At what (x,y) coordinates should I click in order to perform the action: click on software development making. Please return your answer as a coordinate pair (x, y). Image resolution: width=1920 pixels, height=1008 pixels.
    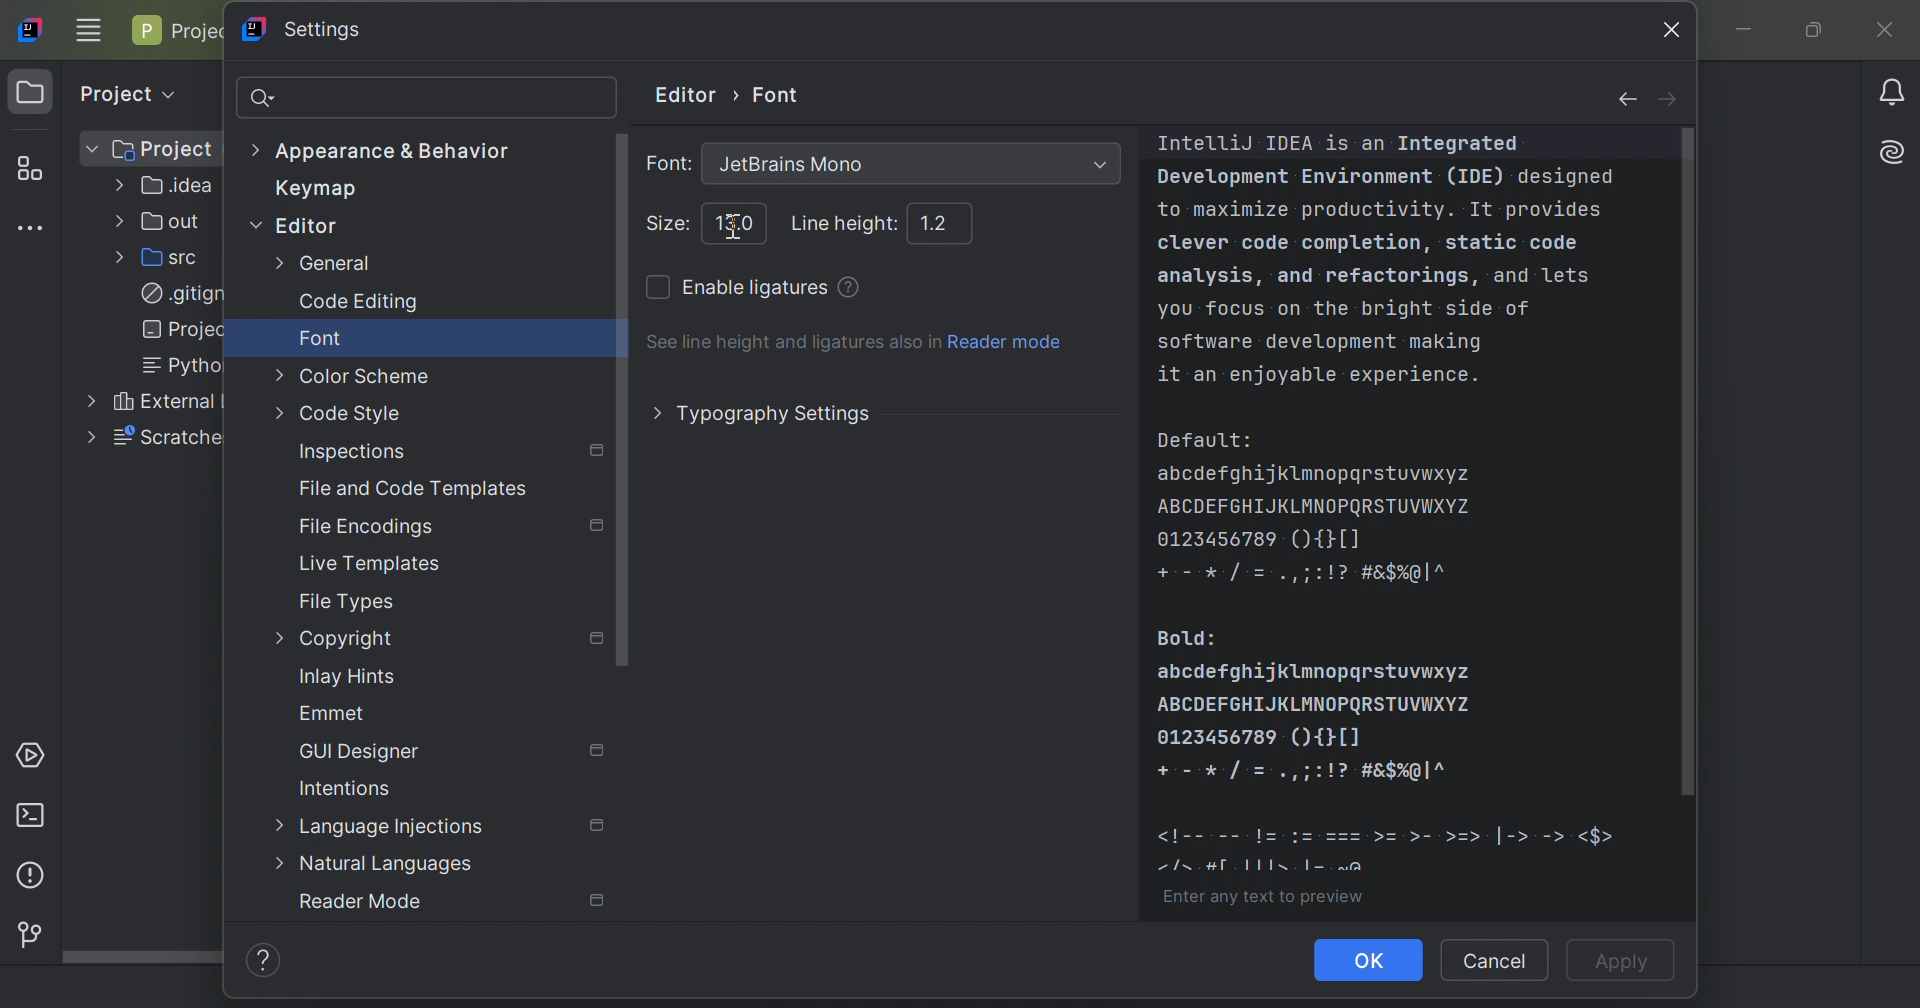
    Looking at the image, I should click on (1321, 341).